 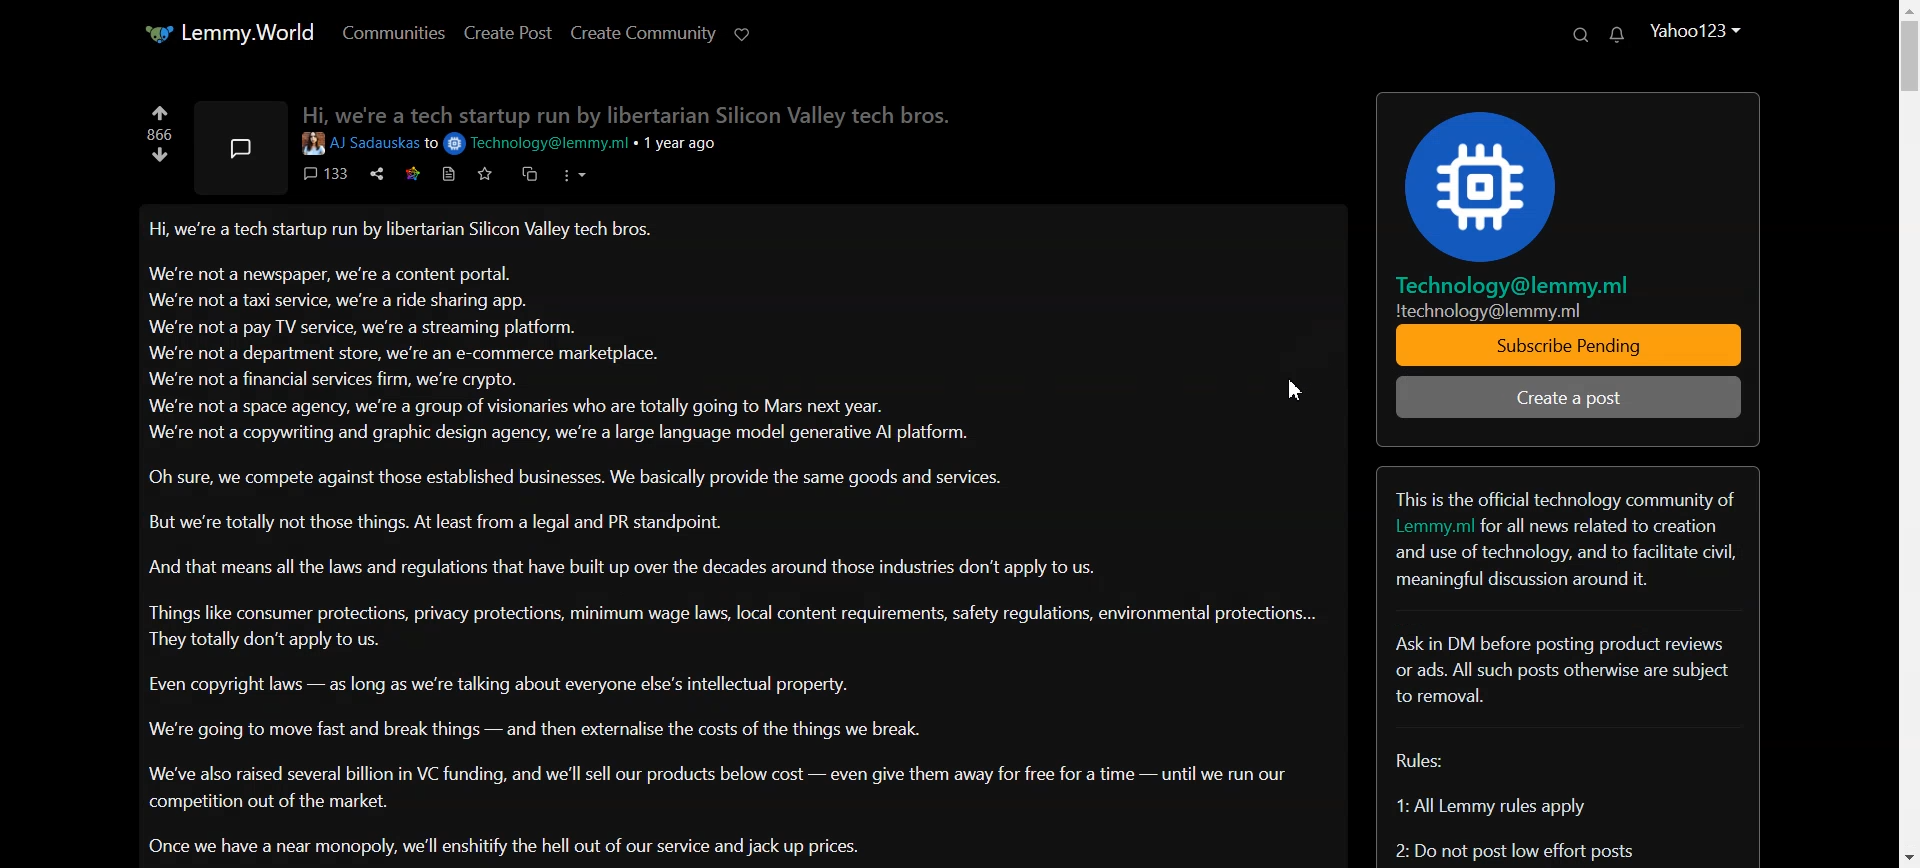 What do you see at coordinates (1908, 434) in the screenshot?
I see `scroll bar` at bounding box center [1908, 434].